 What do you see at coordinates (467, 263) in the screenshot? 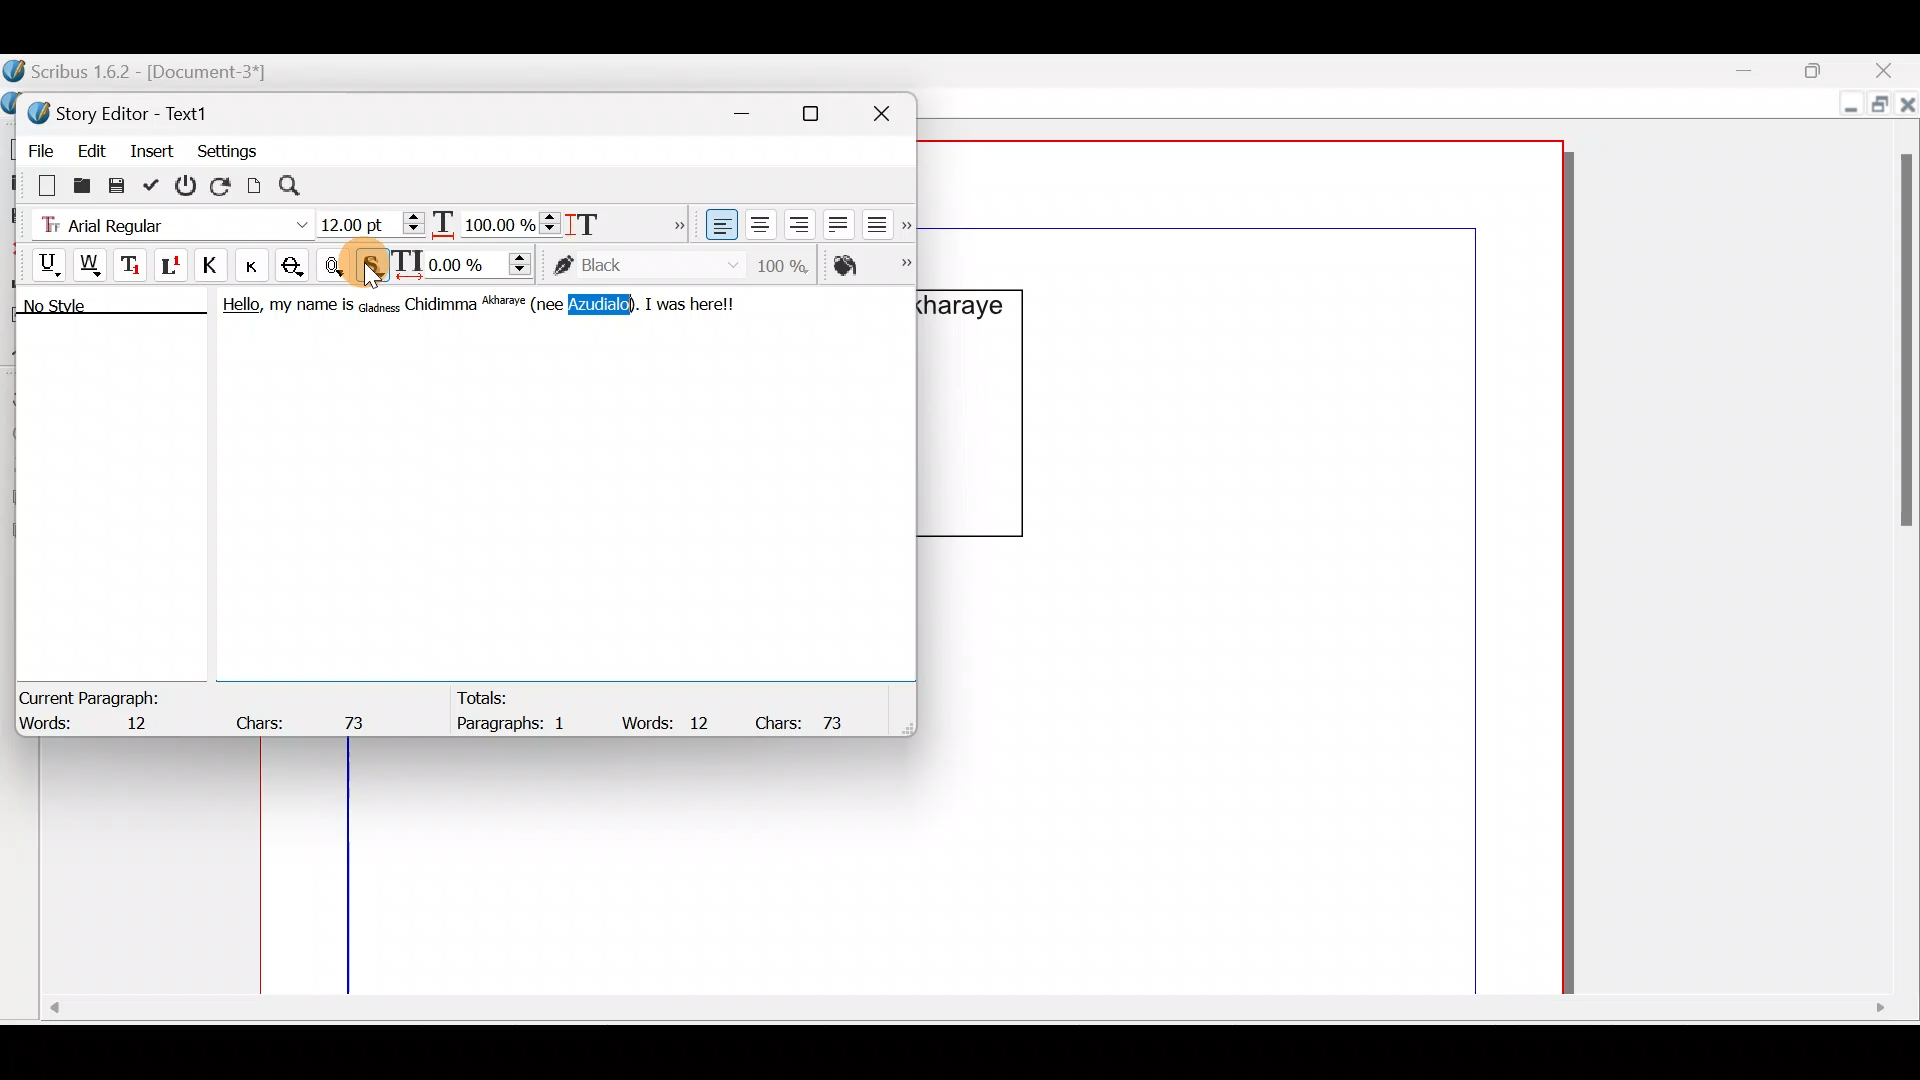
I see `Manual tracking` at bounding box center [467, 263].